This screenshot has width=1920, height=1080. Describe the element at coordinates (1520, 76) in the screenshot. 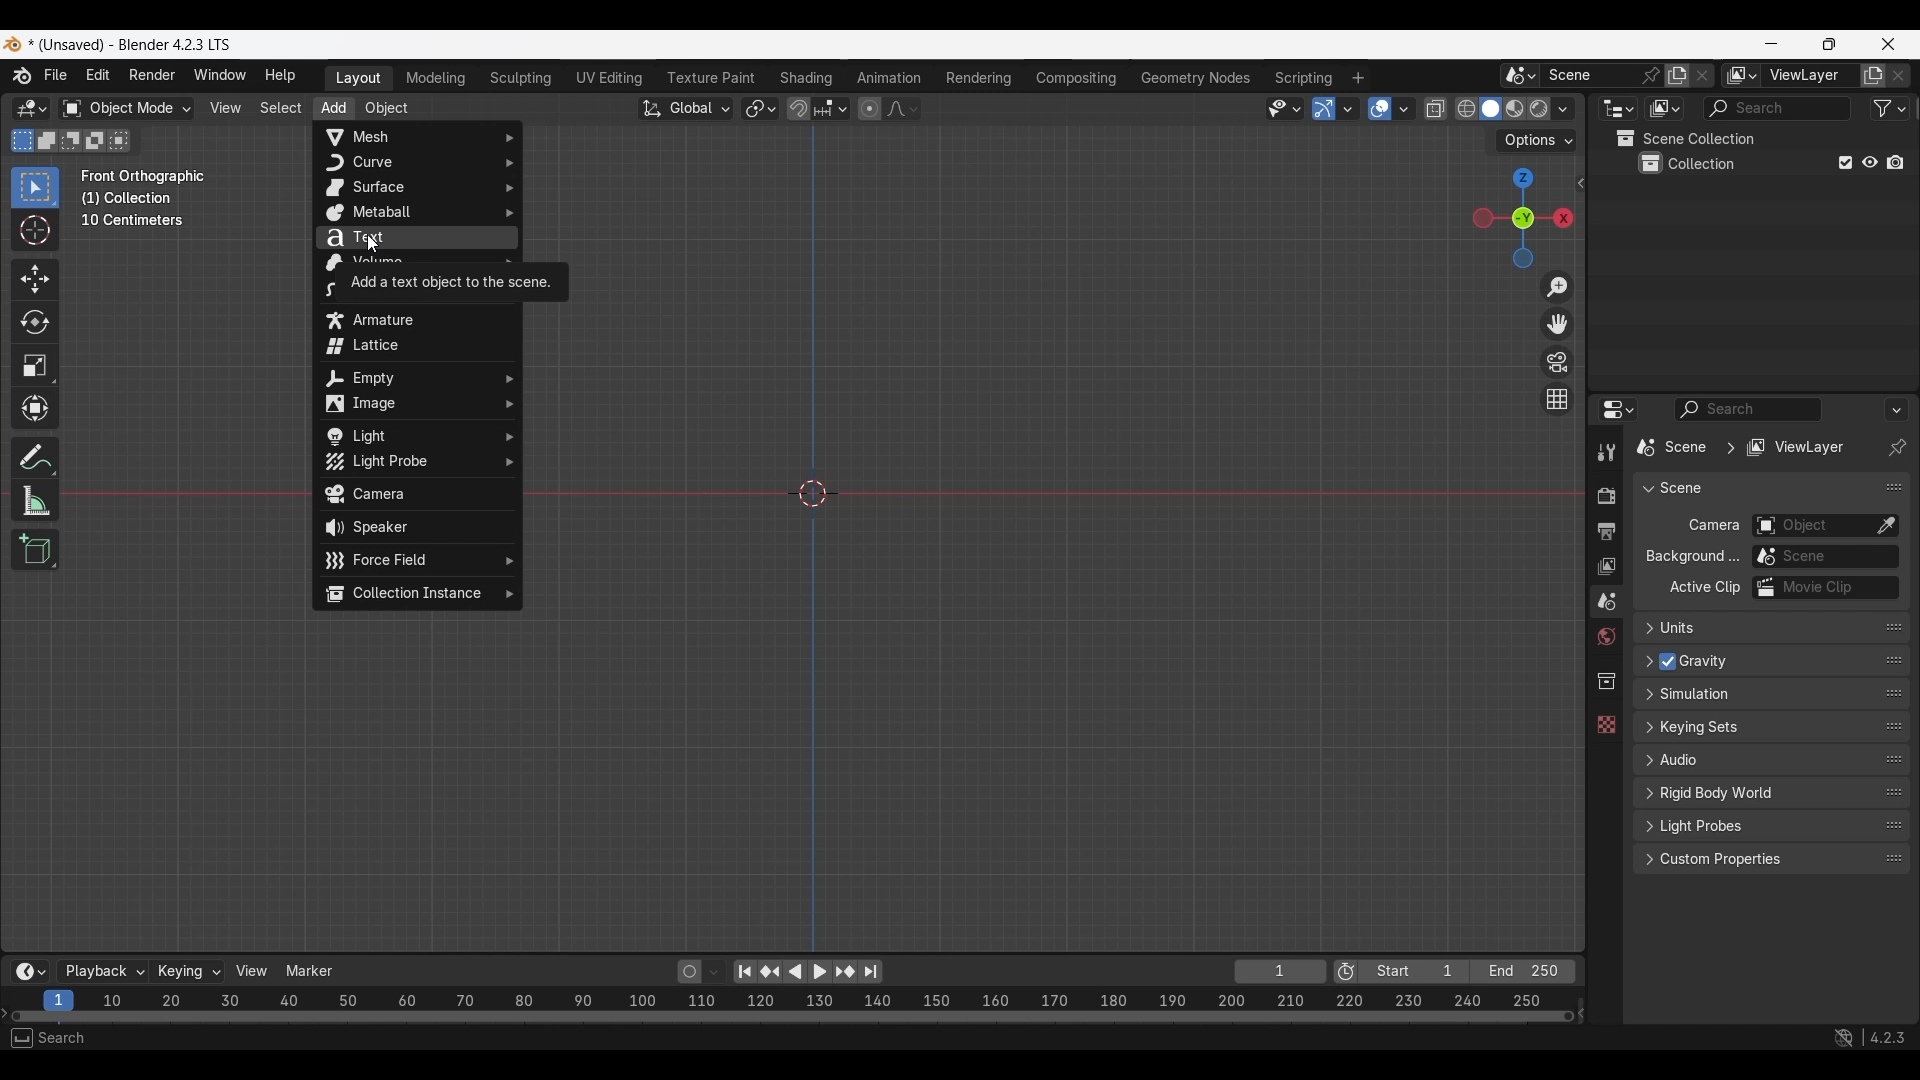

I see `Browse scene to be linked` at that location.